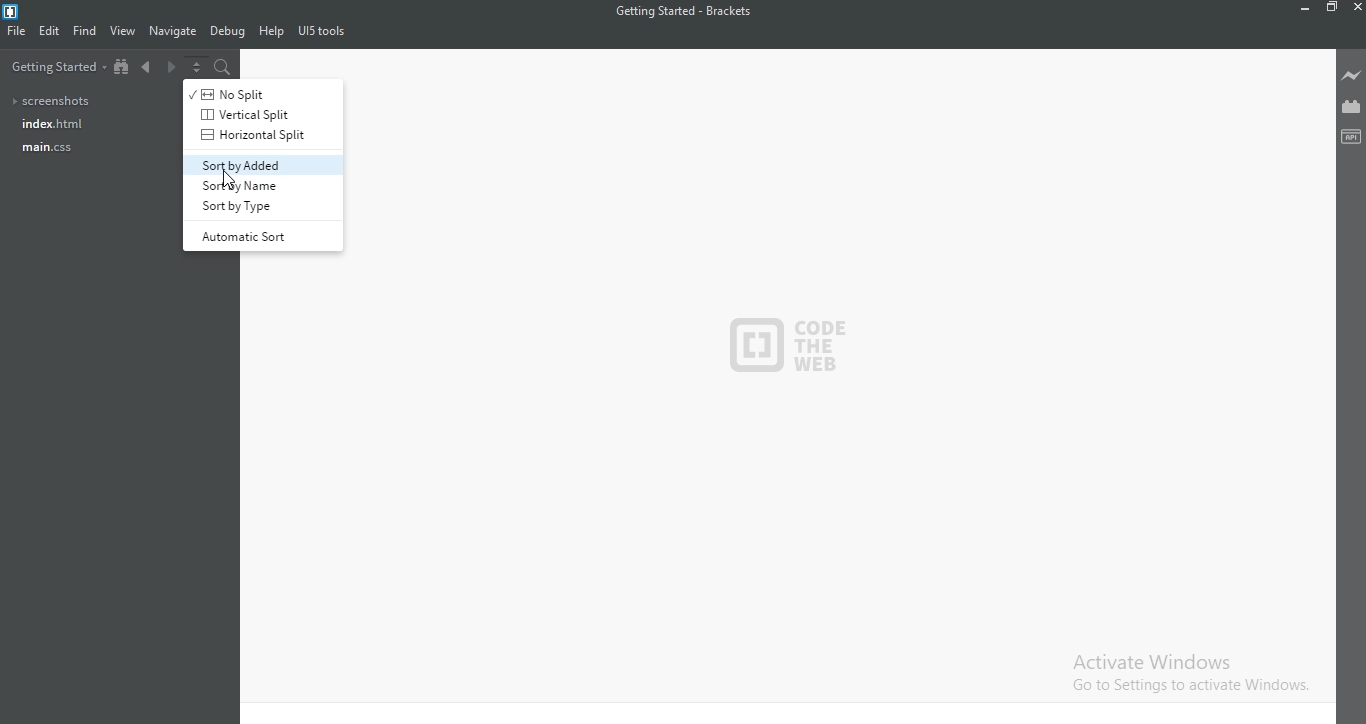  Describe the element at coordinates (18, 35) in the screenshot. I see `File` at that location.